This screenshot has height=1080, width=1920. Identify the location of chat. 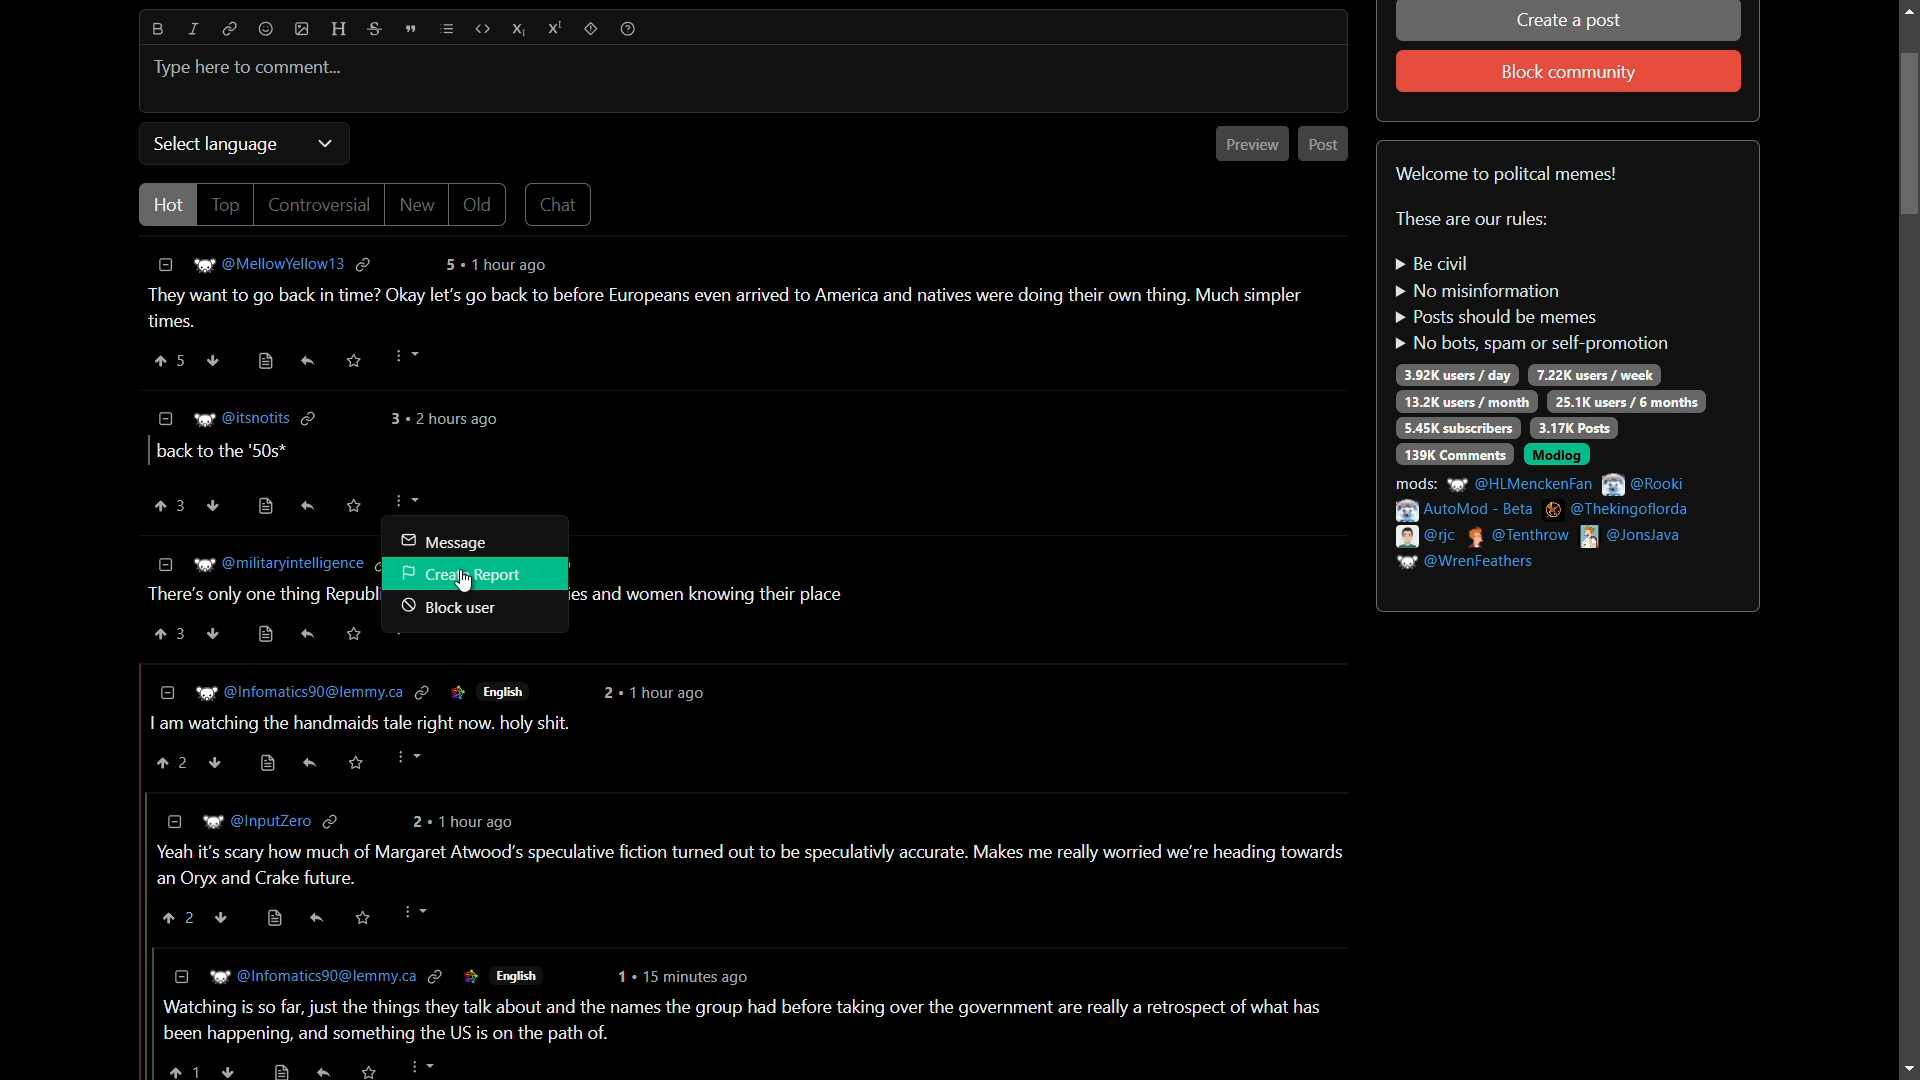
(559, 204).